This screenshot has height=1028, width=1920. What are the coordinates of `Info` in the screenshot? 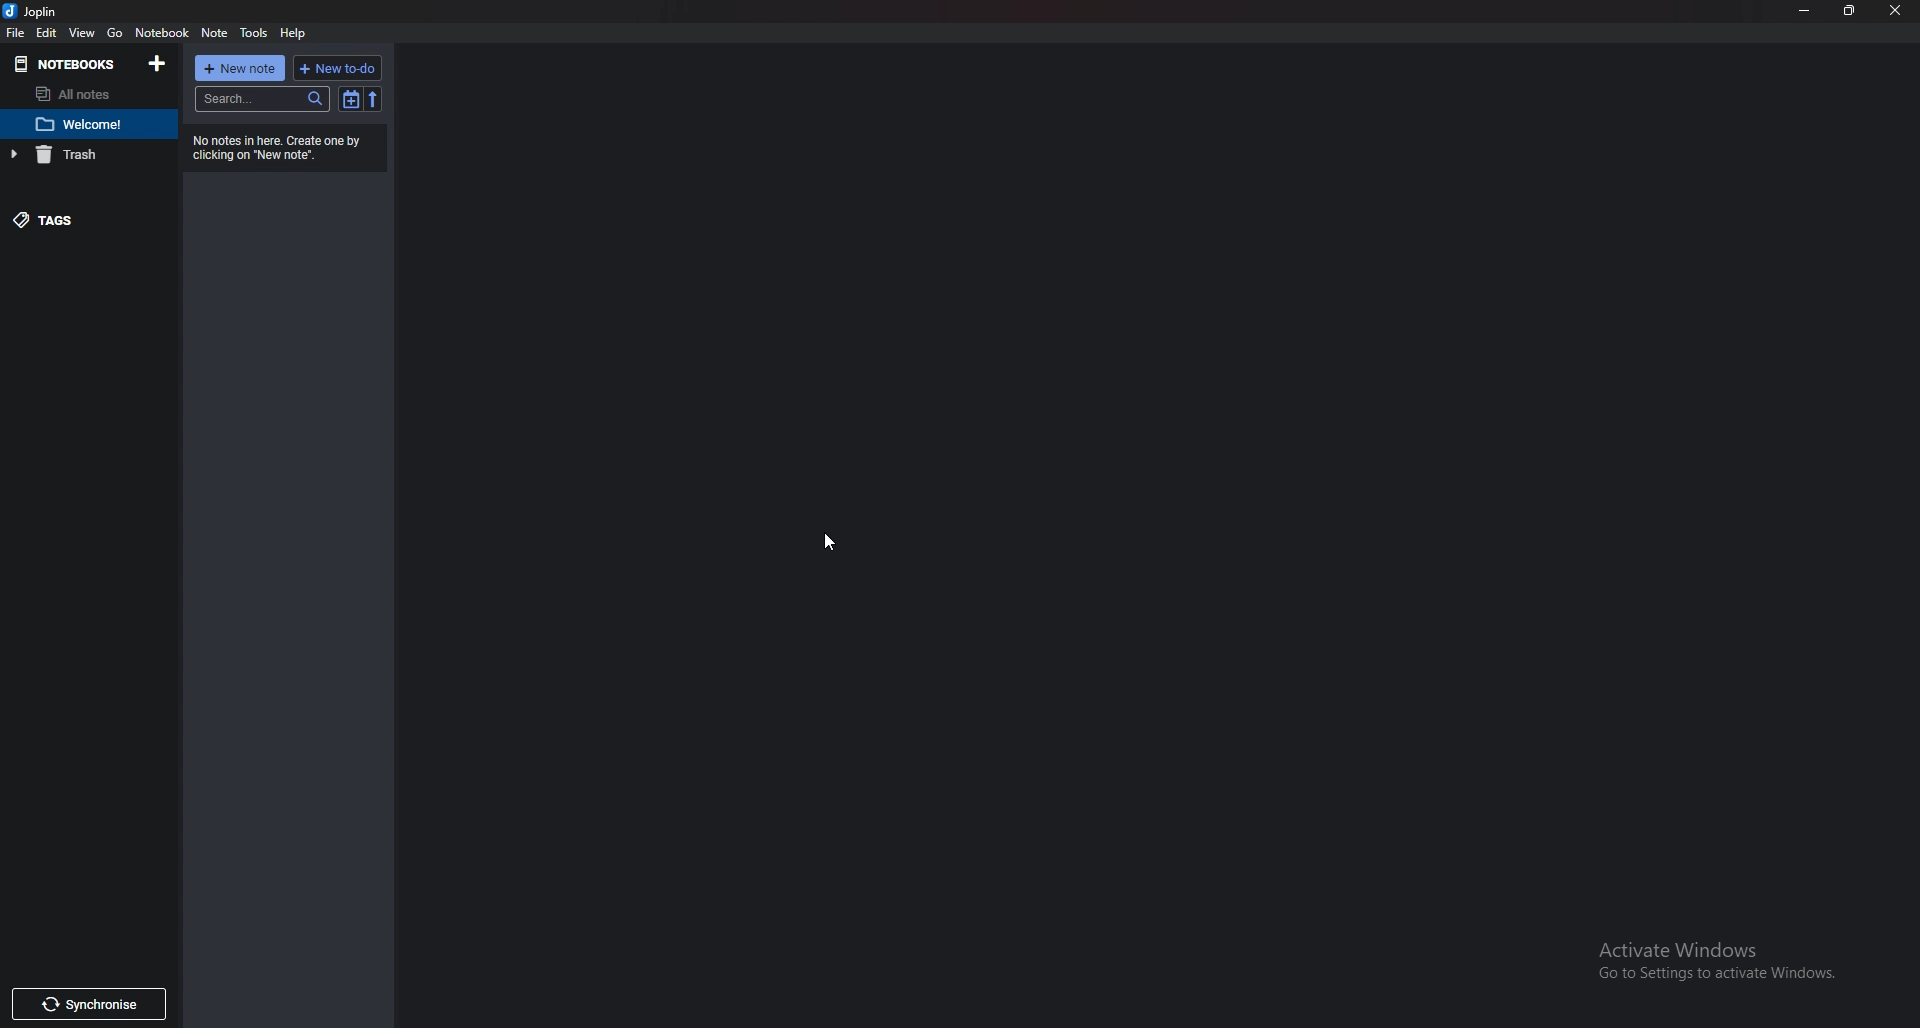 It's located at (283, 149).